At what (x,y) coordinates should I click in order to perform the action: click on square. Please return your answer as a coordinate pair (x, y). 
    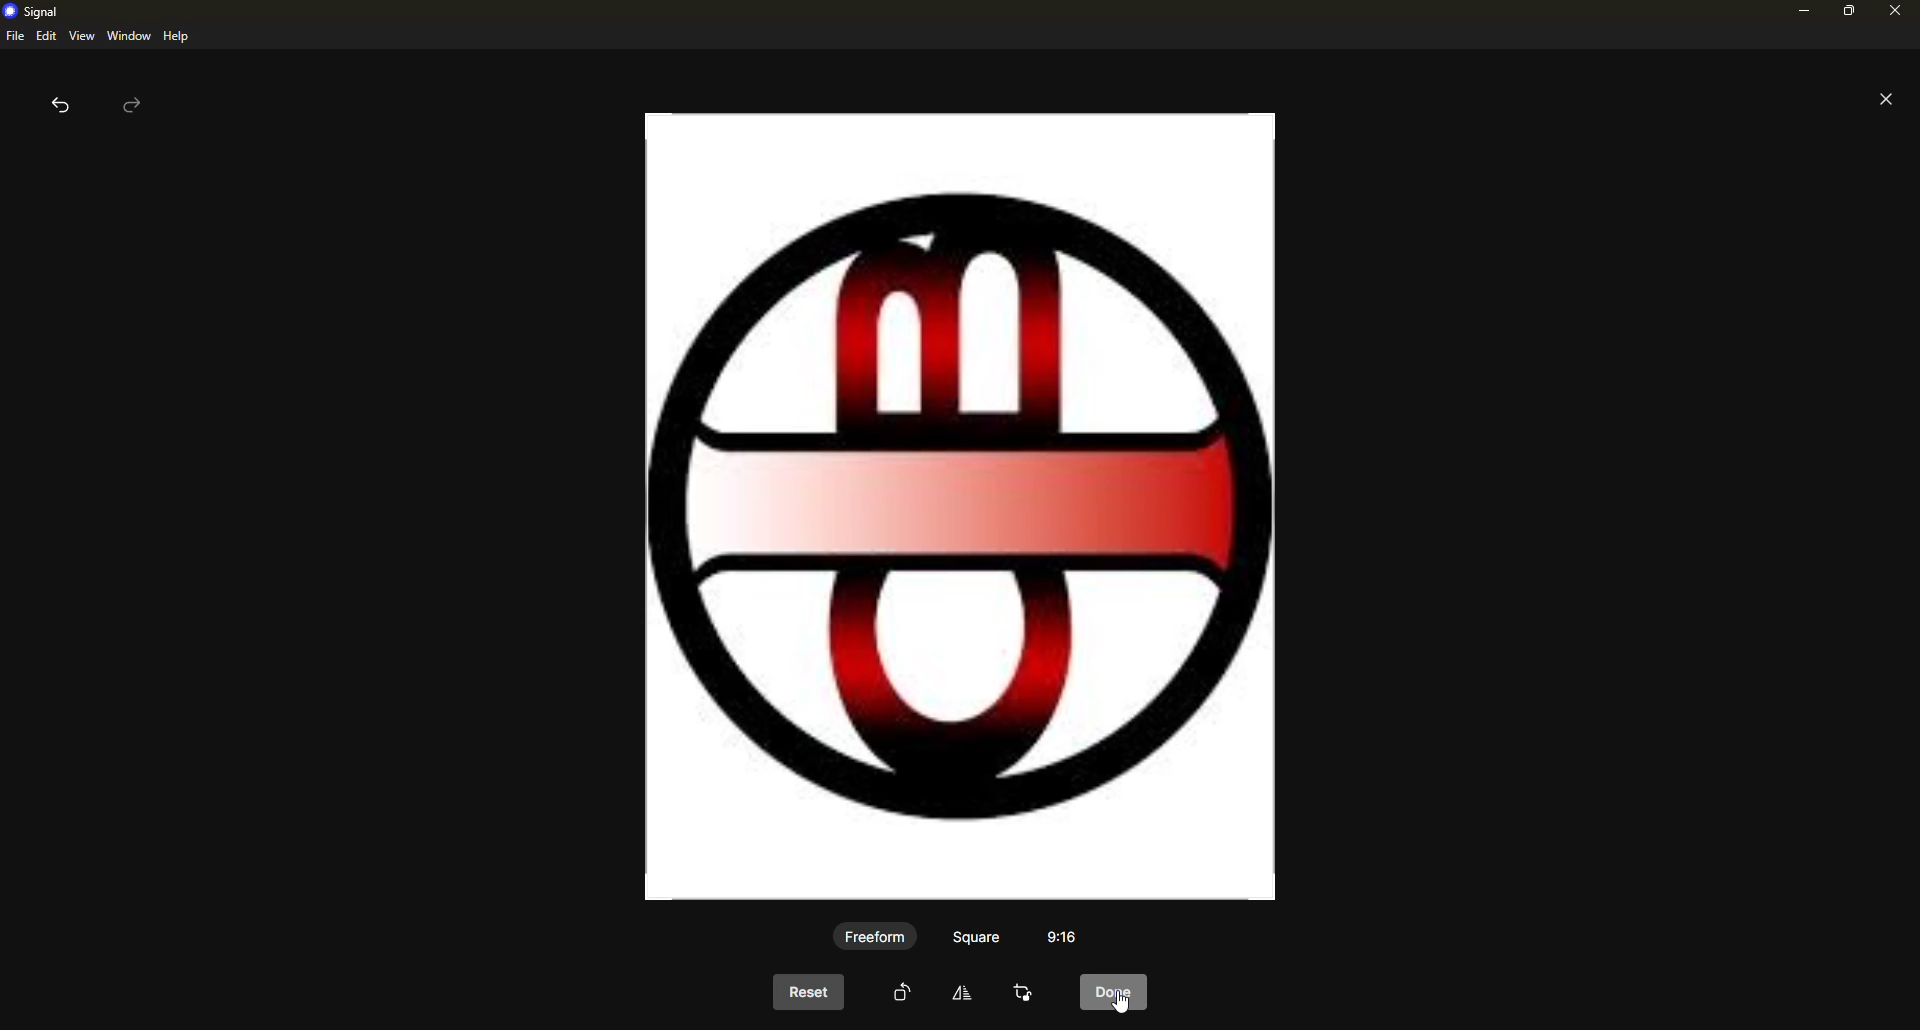
    Looking at the image, I should click on (978, 936).